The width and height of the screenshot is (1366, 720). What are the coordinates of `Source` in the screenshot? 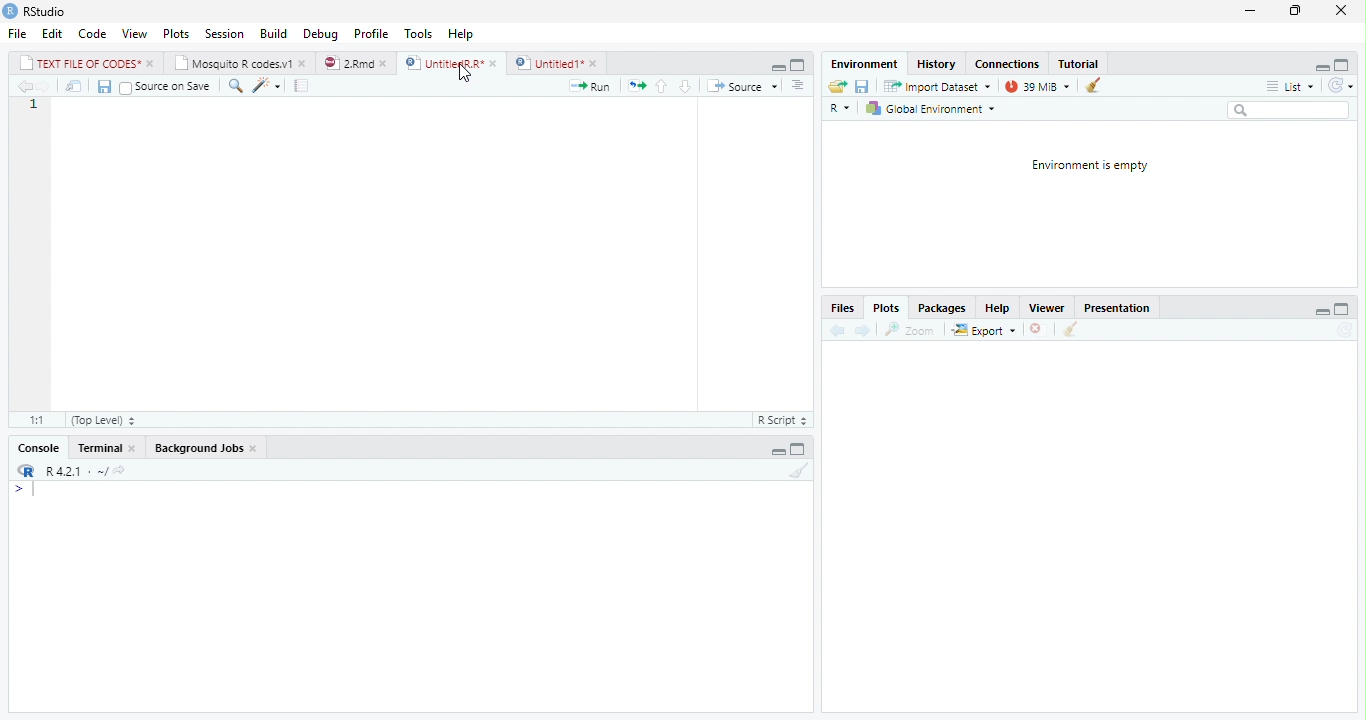 It's located at (741, 85).